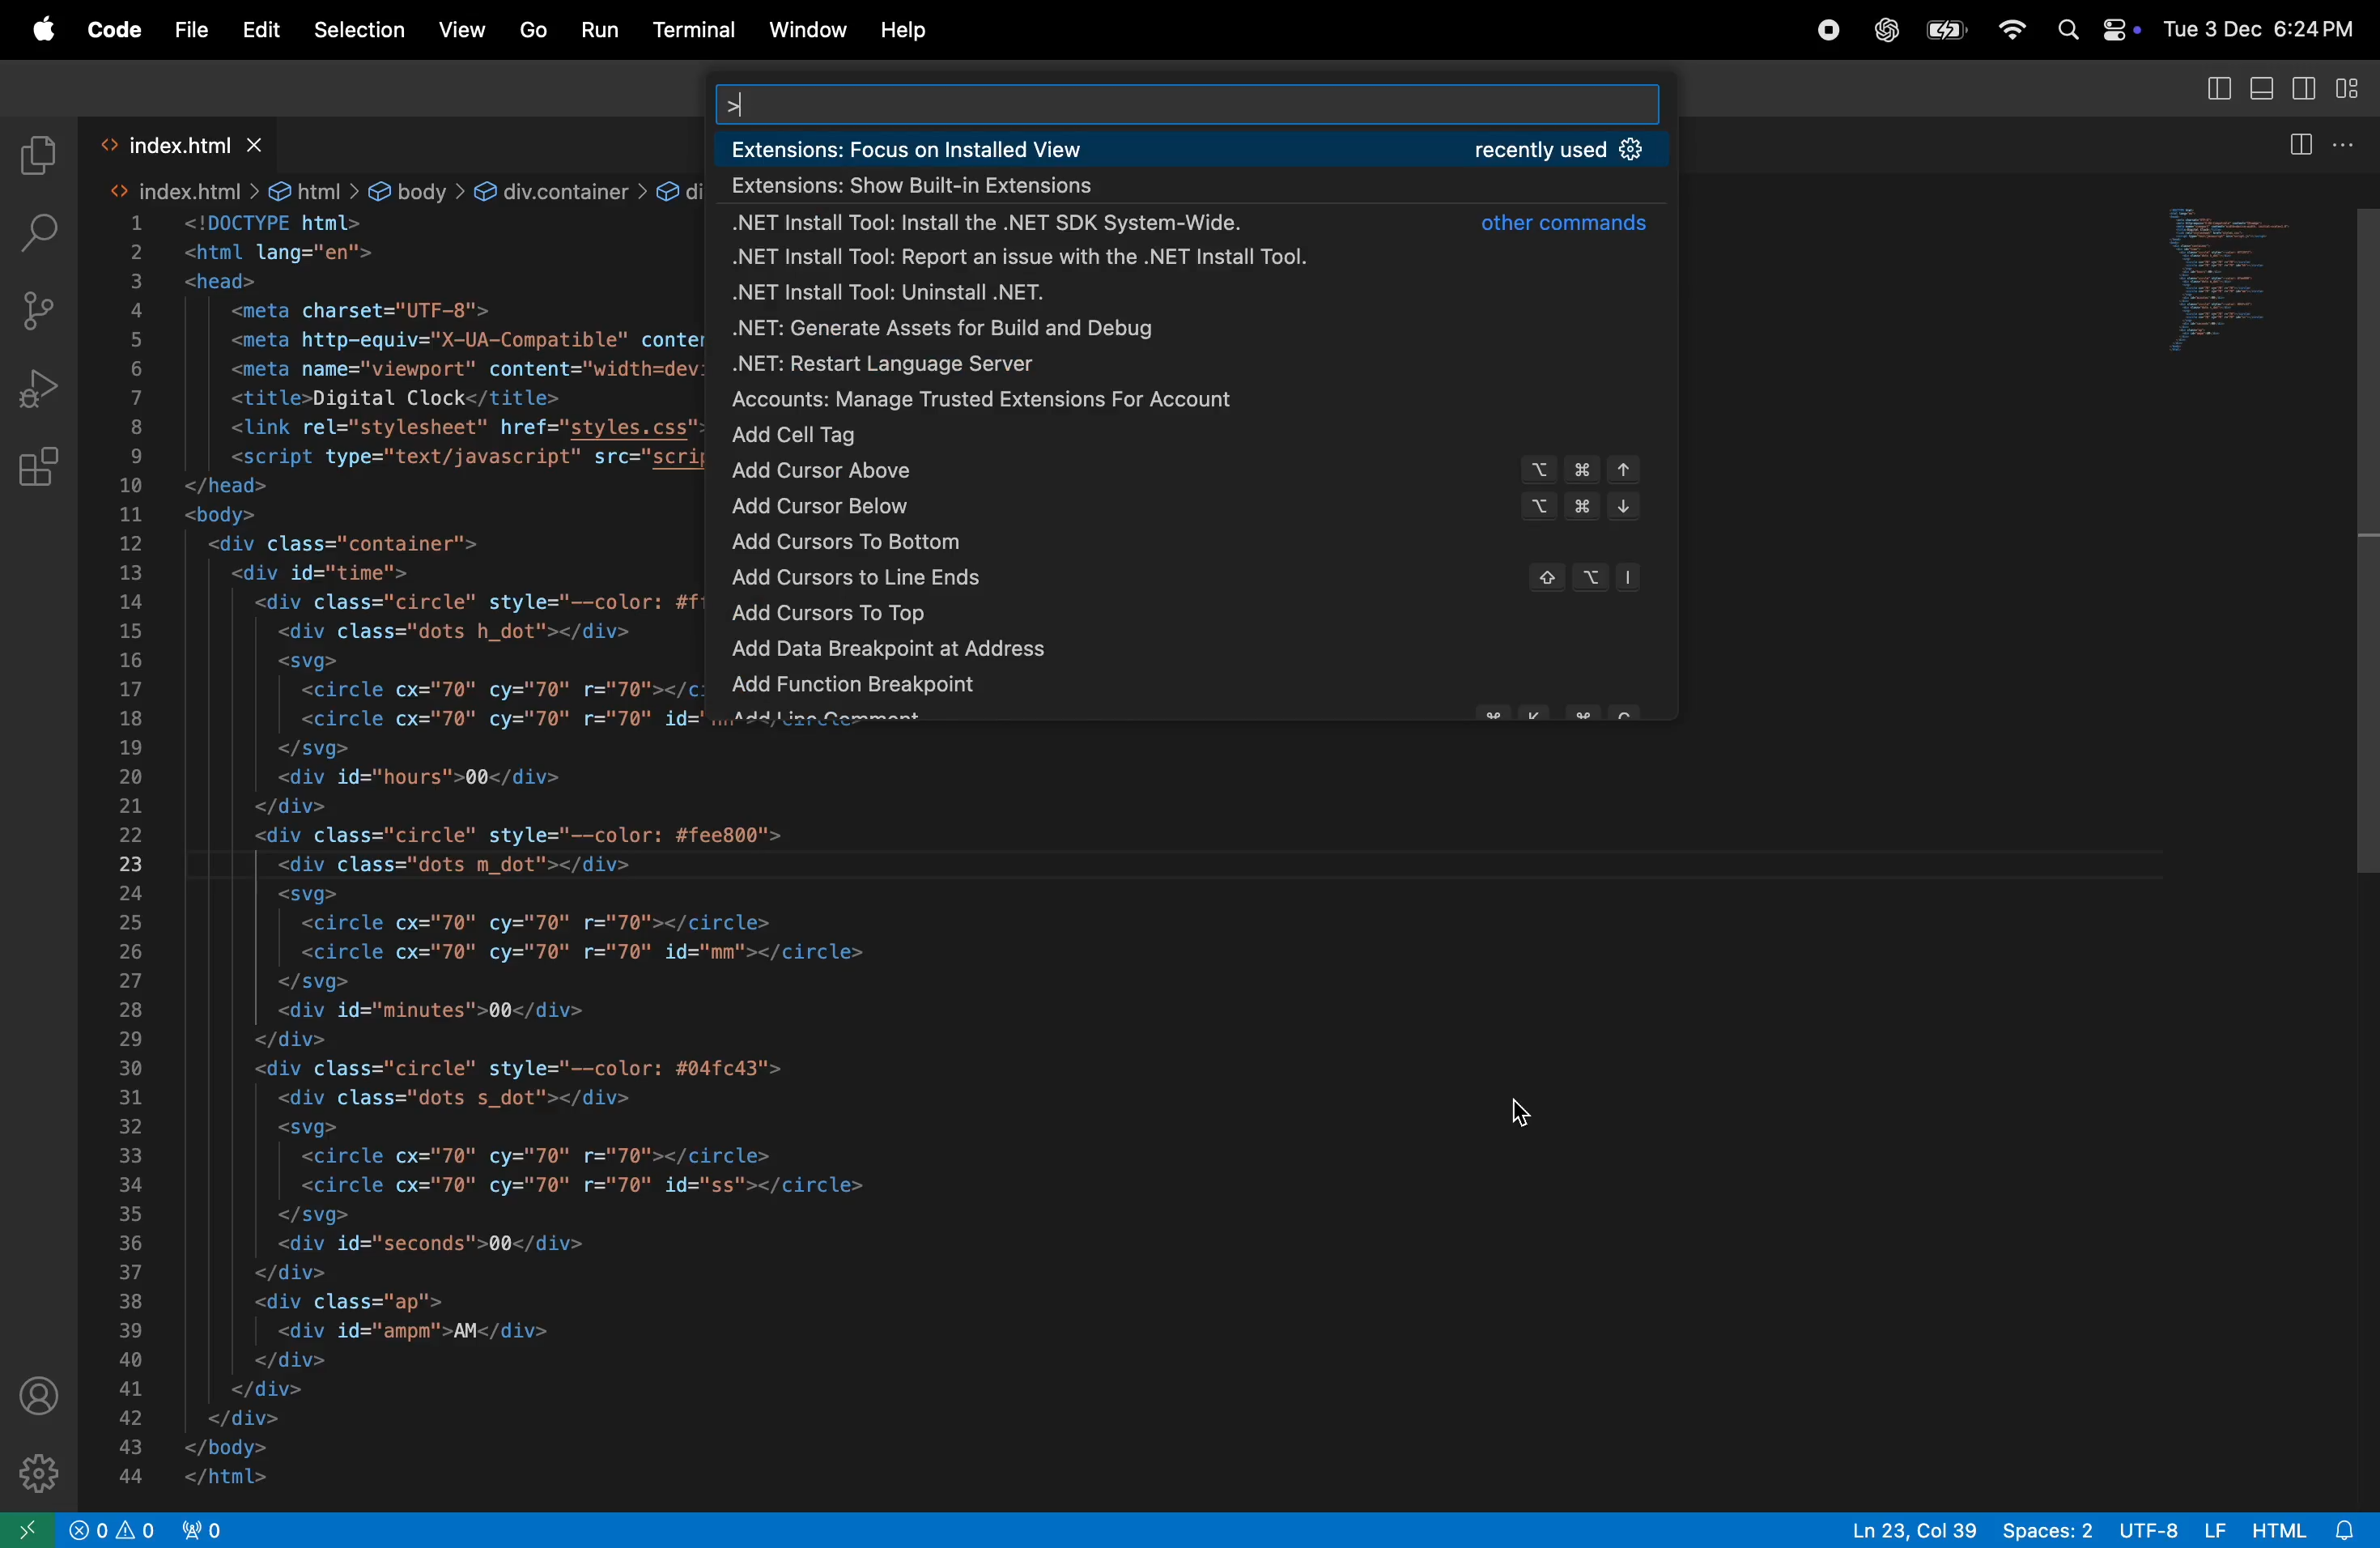 Image resolution: width=2380 pixels, height=1548 pixels. I want to click on add data break point to objects, so click(1195, 653).